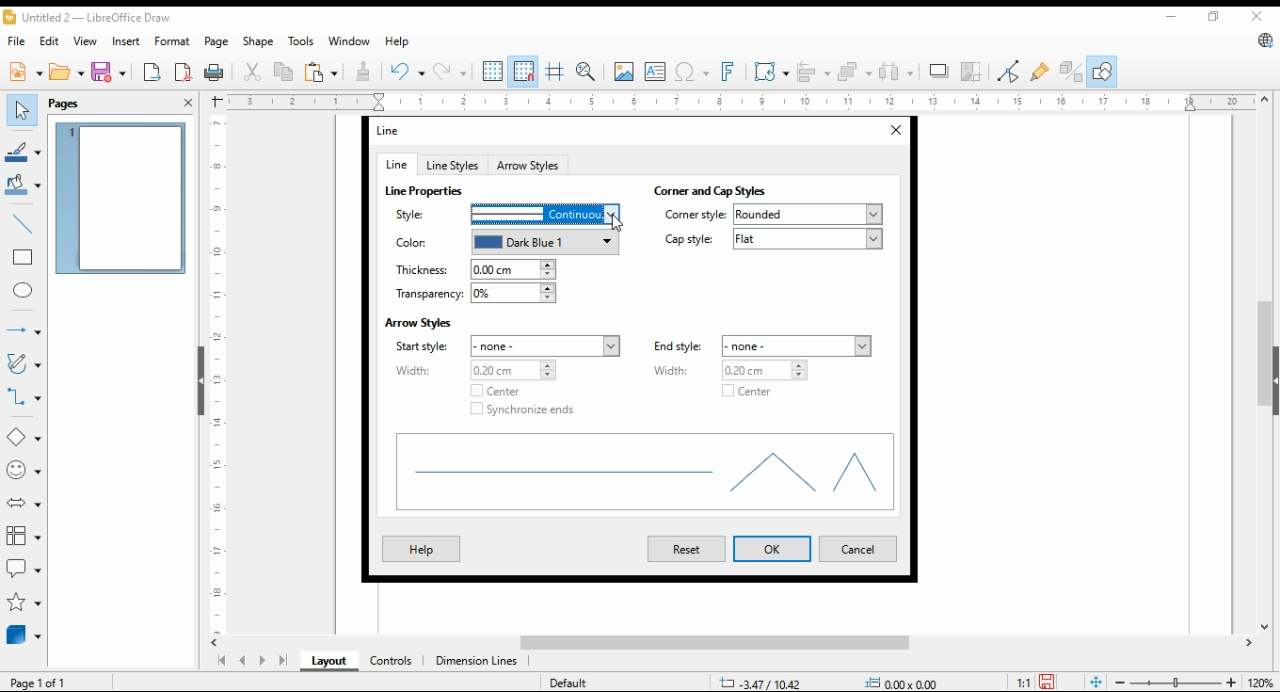  Describe the element at coordinates (726, 72) in the screenshot. I see `insert fontwork text` at that location.